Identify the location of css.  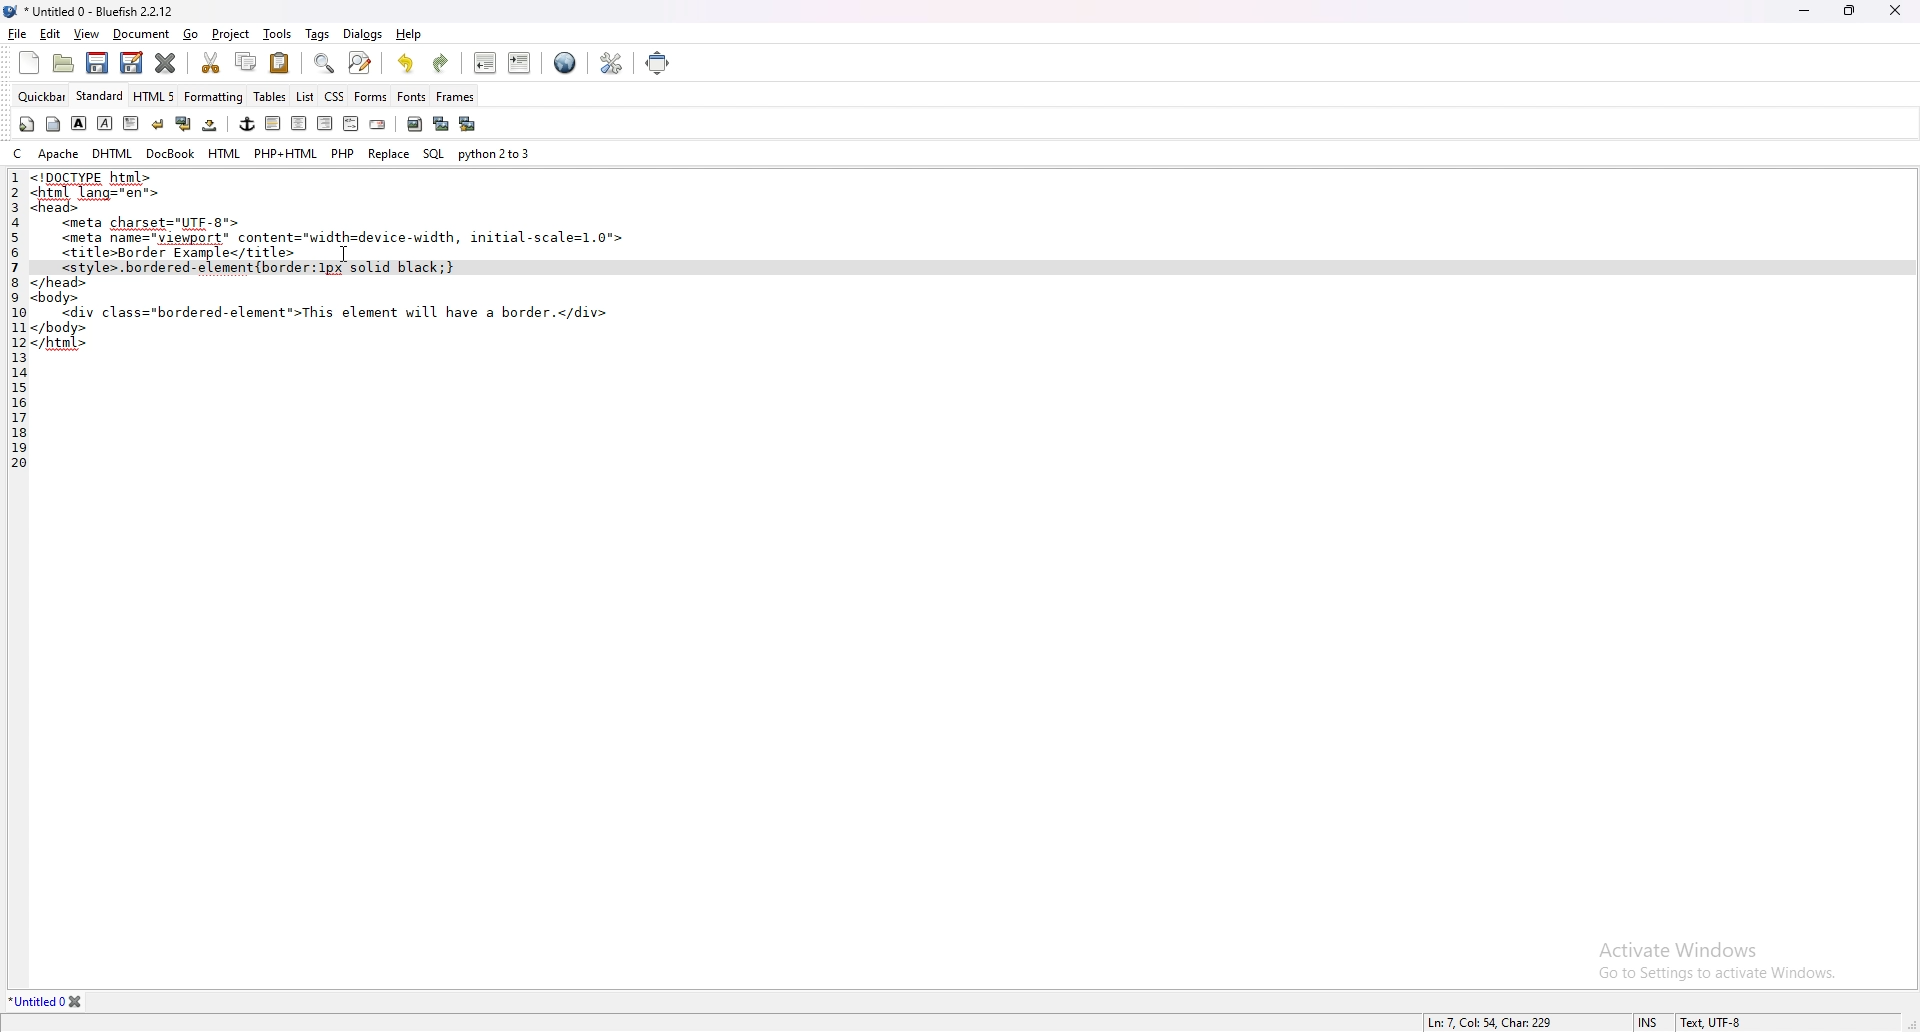
(335, 96).